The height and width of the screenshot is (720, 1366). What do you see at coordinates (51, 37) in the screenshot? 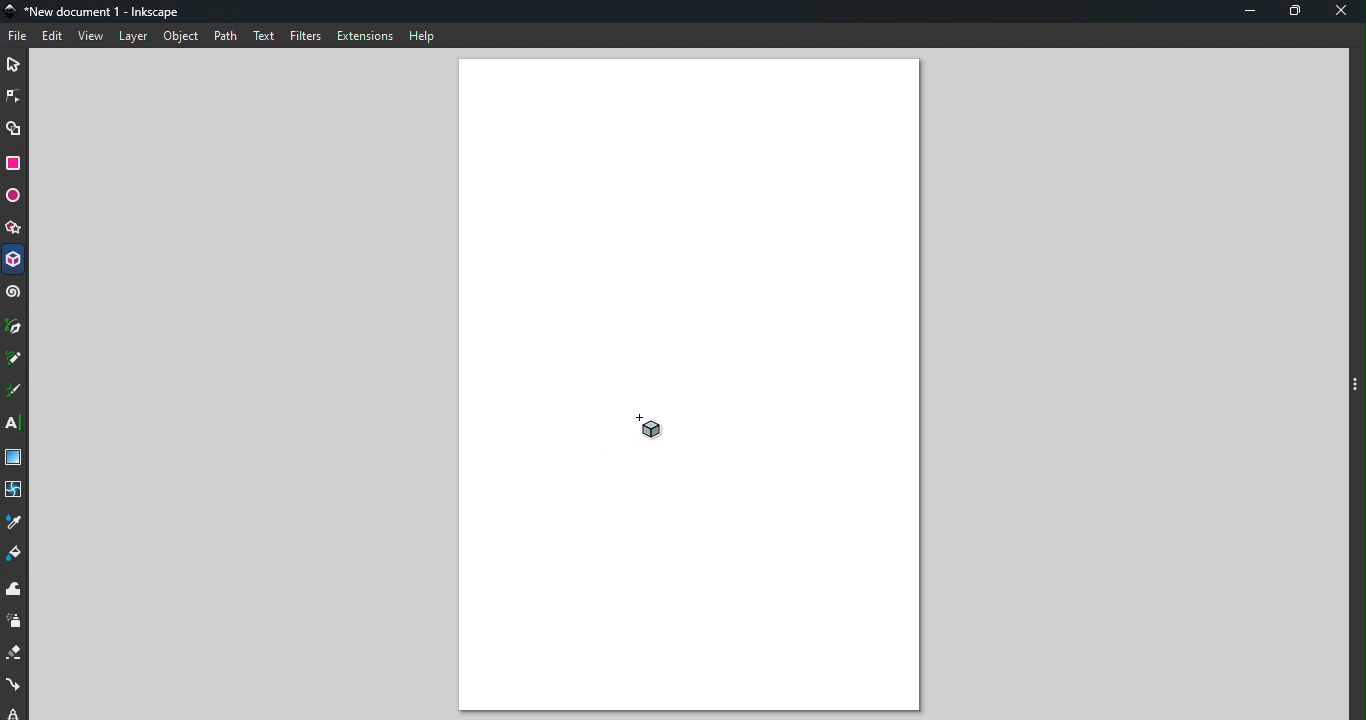
I see `Edit` at bounding box center [51, 37].